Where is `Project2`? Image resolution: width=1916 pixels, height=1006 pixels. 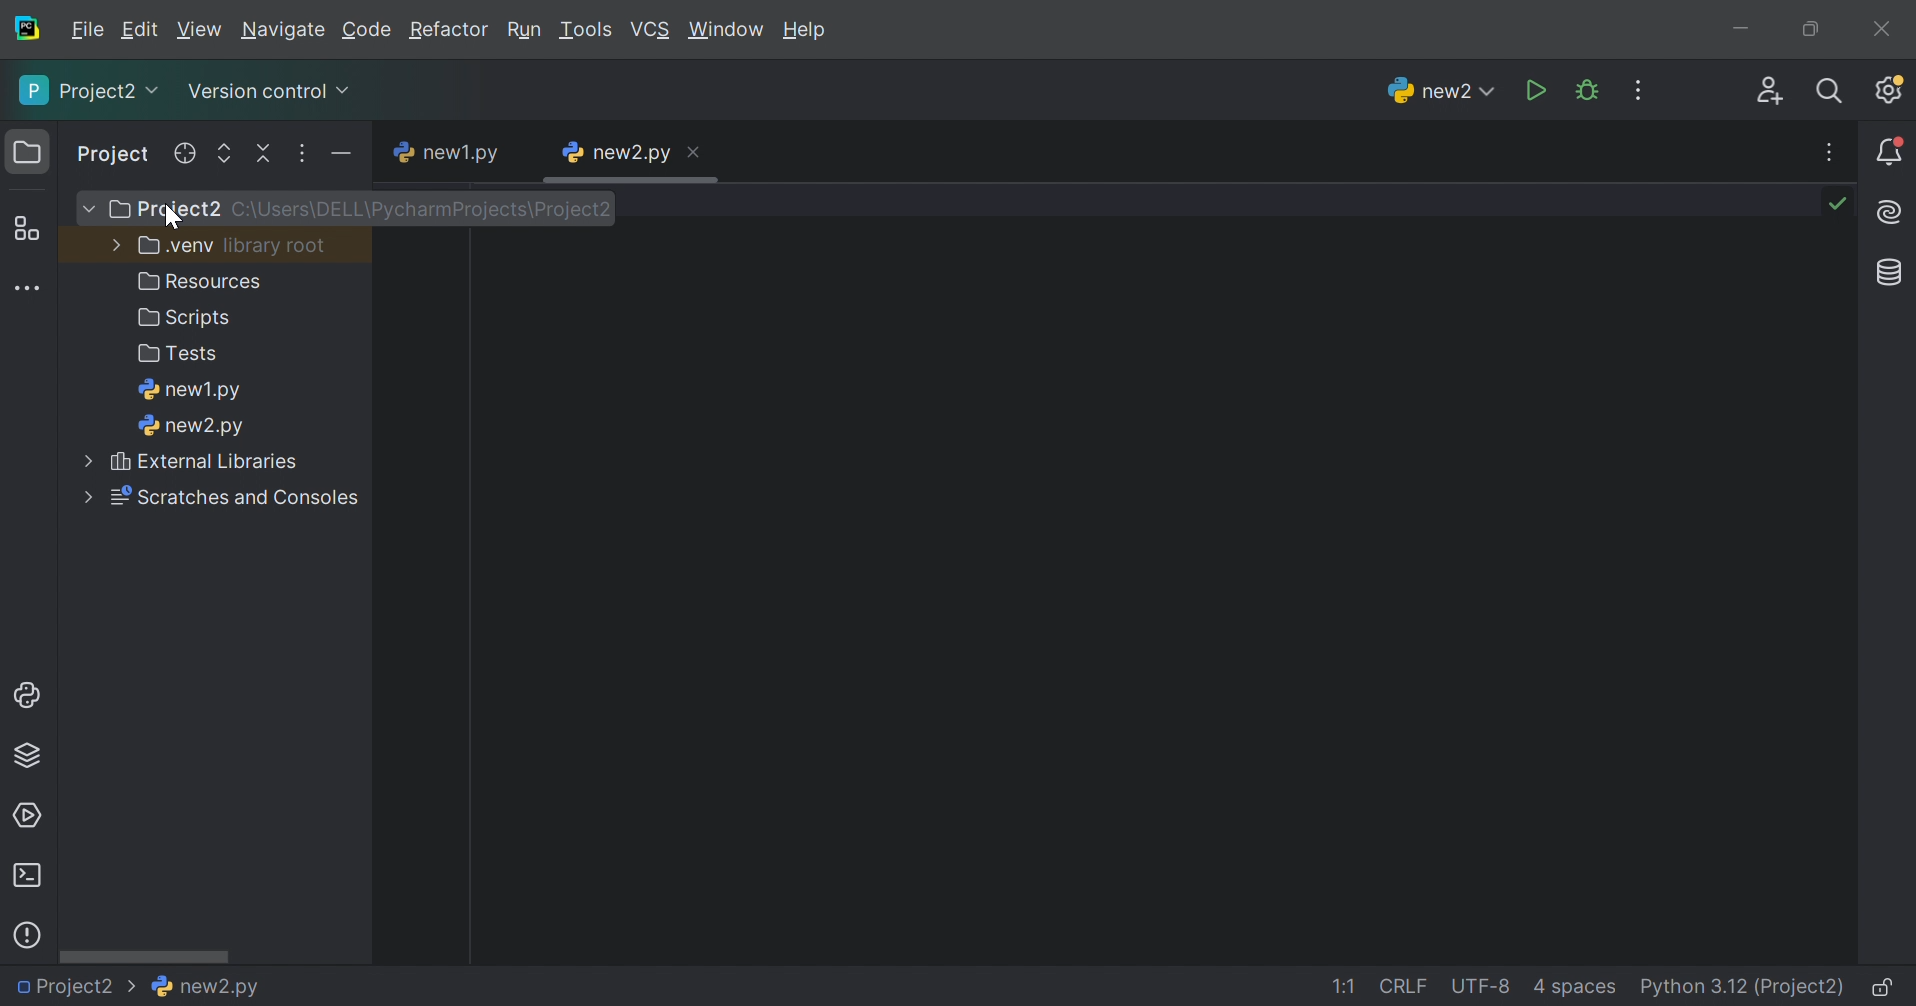 Project2 is located at coordinates (77, 988).